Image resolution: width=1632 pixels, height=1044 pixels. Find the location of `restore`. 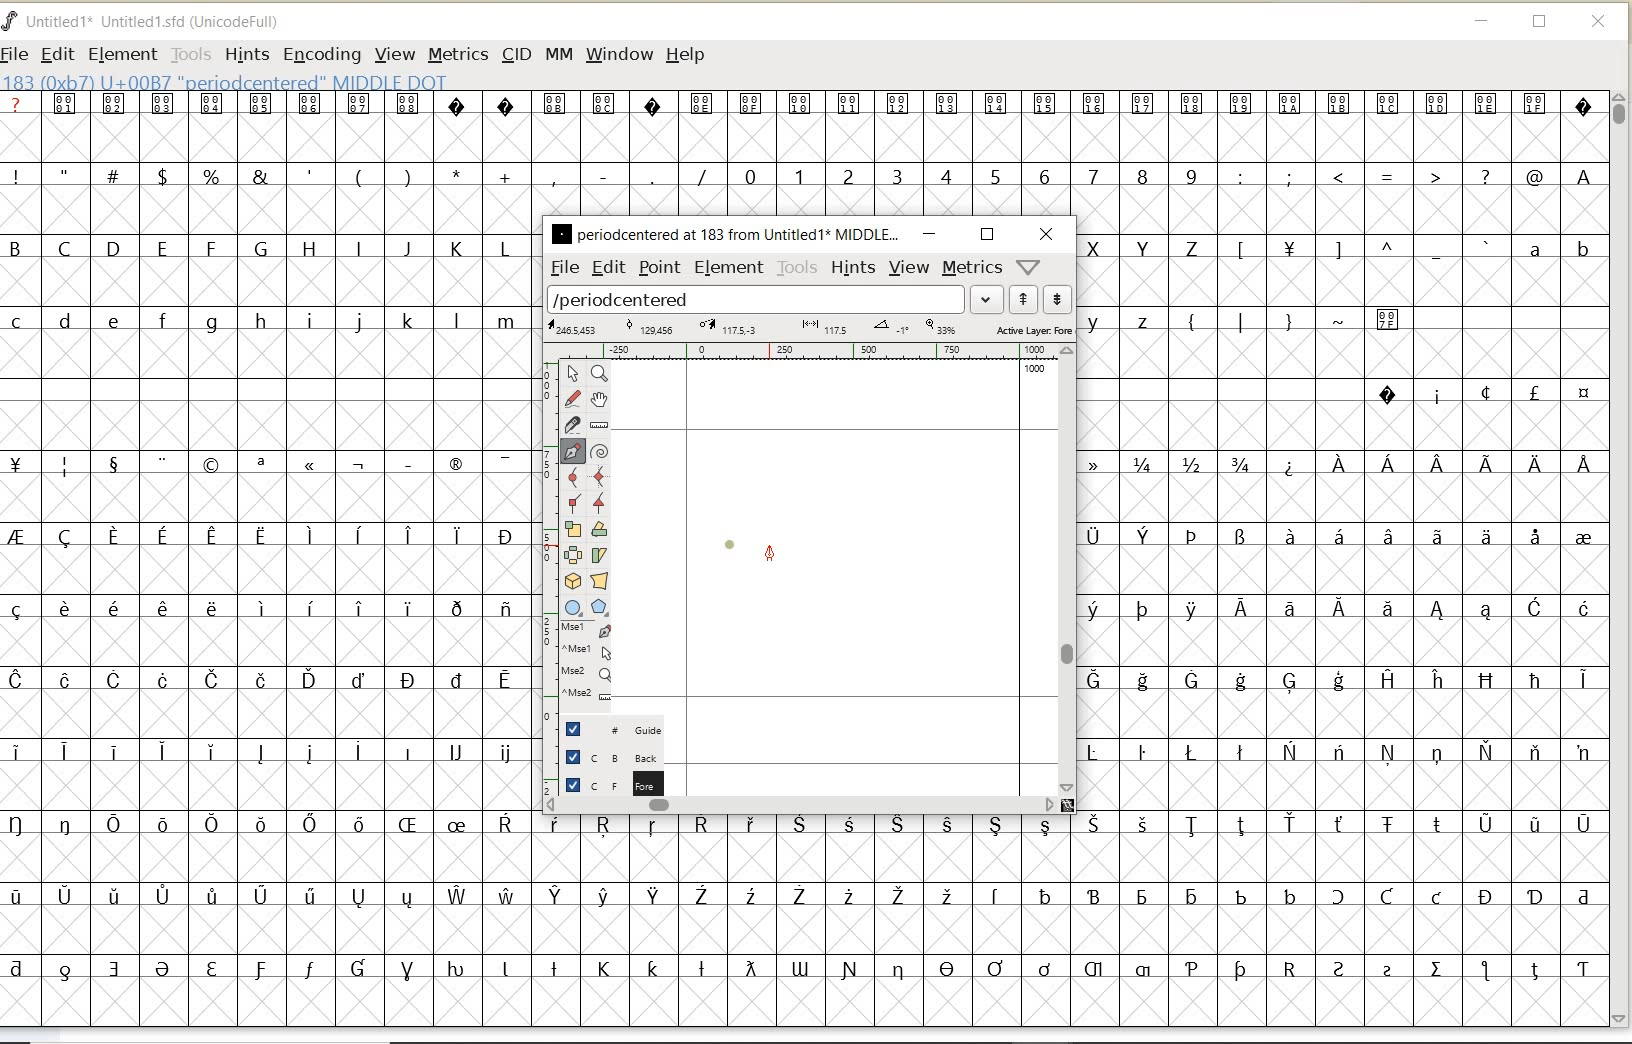

restore is located at coordinates (987, 233).